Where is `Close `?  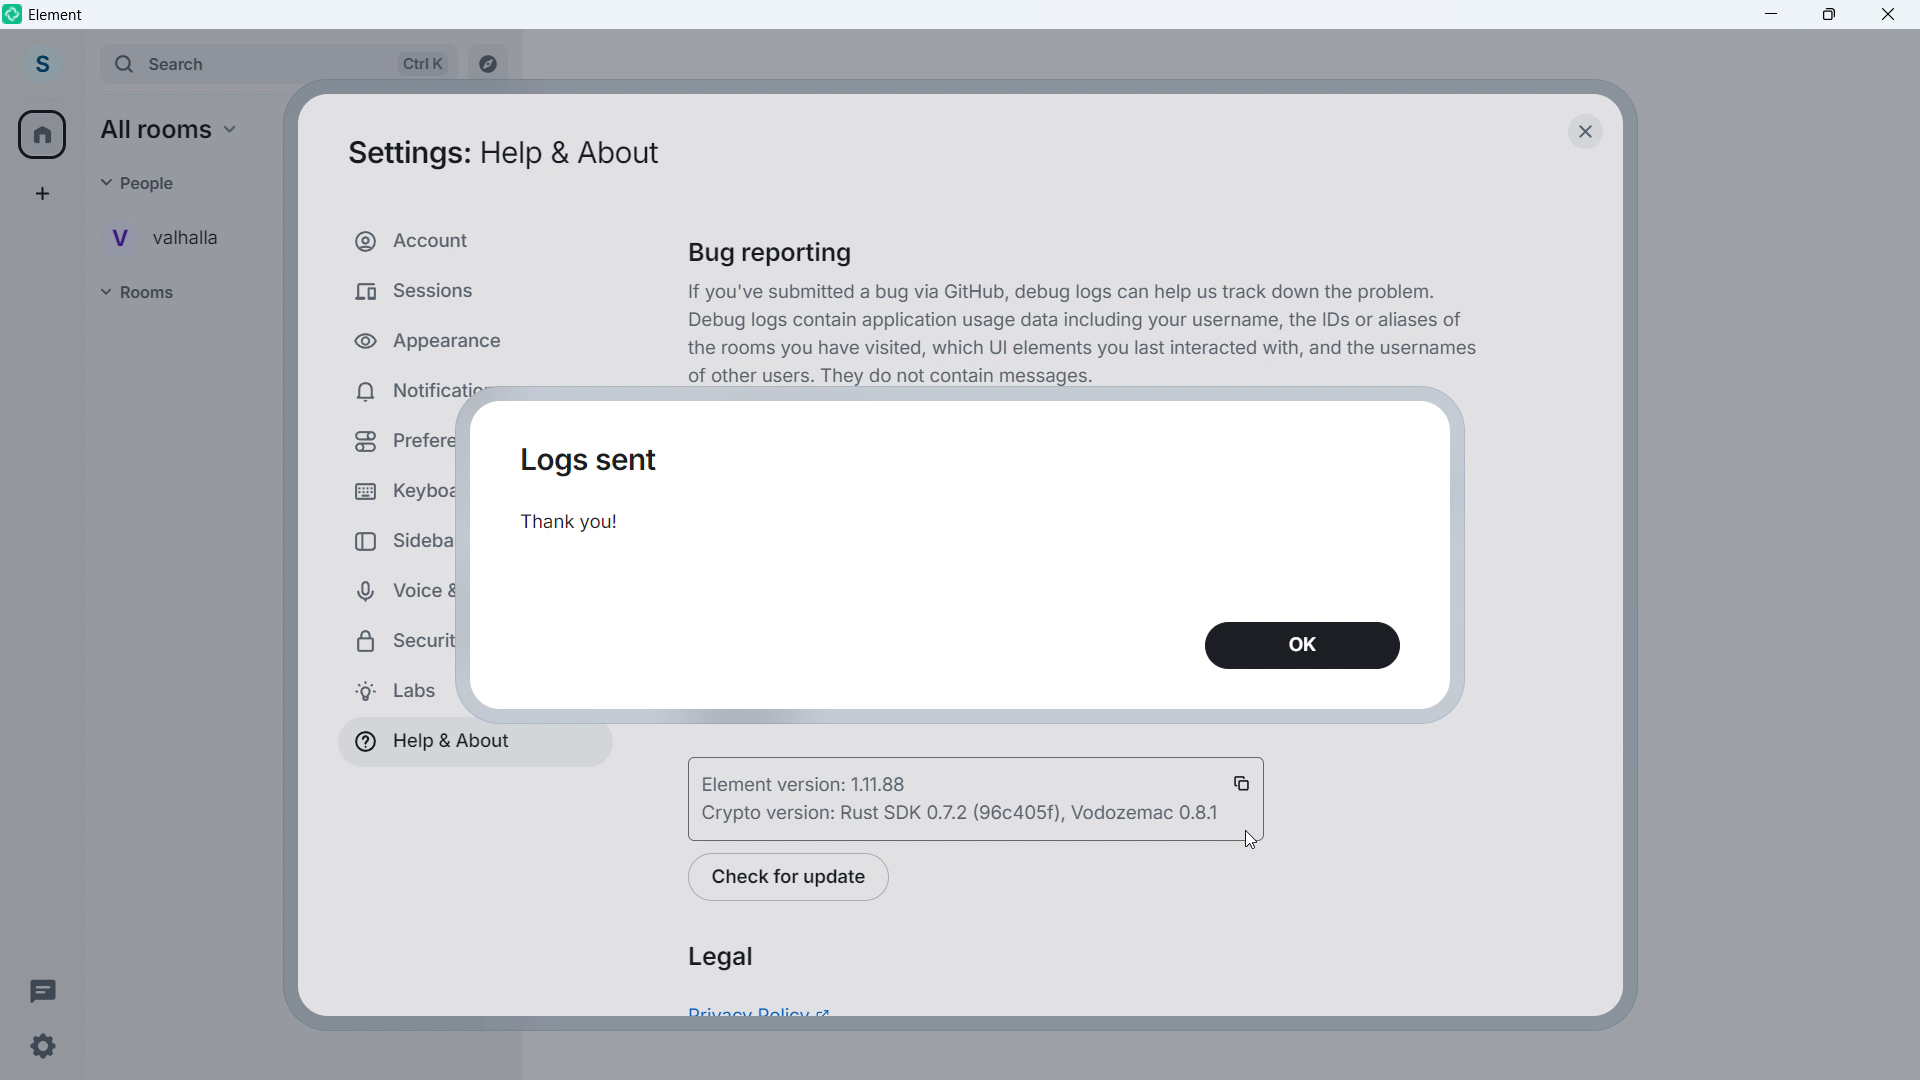 Close  is located at coordinates (1889, 15).